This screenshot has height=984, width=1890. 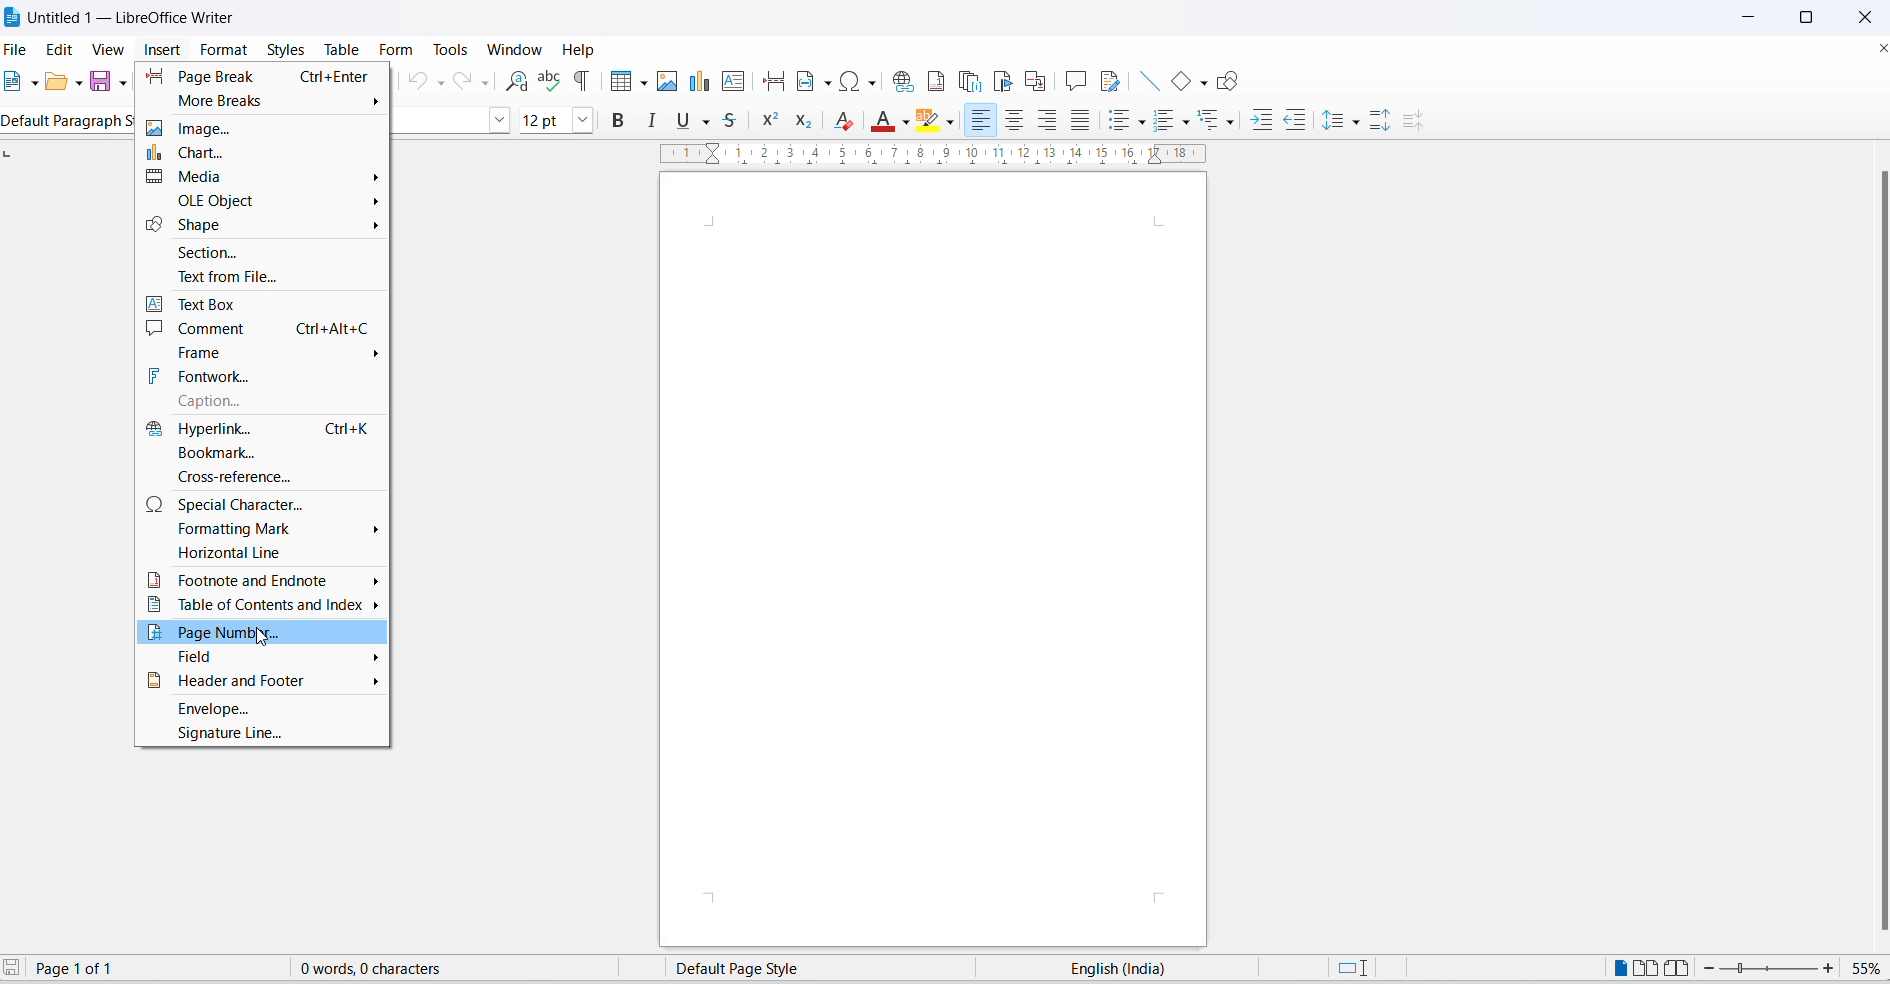 What do you see at coordinates (101, 82) in the screenshot?
I see `save` at bounding box center [101, 82].